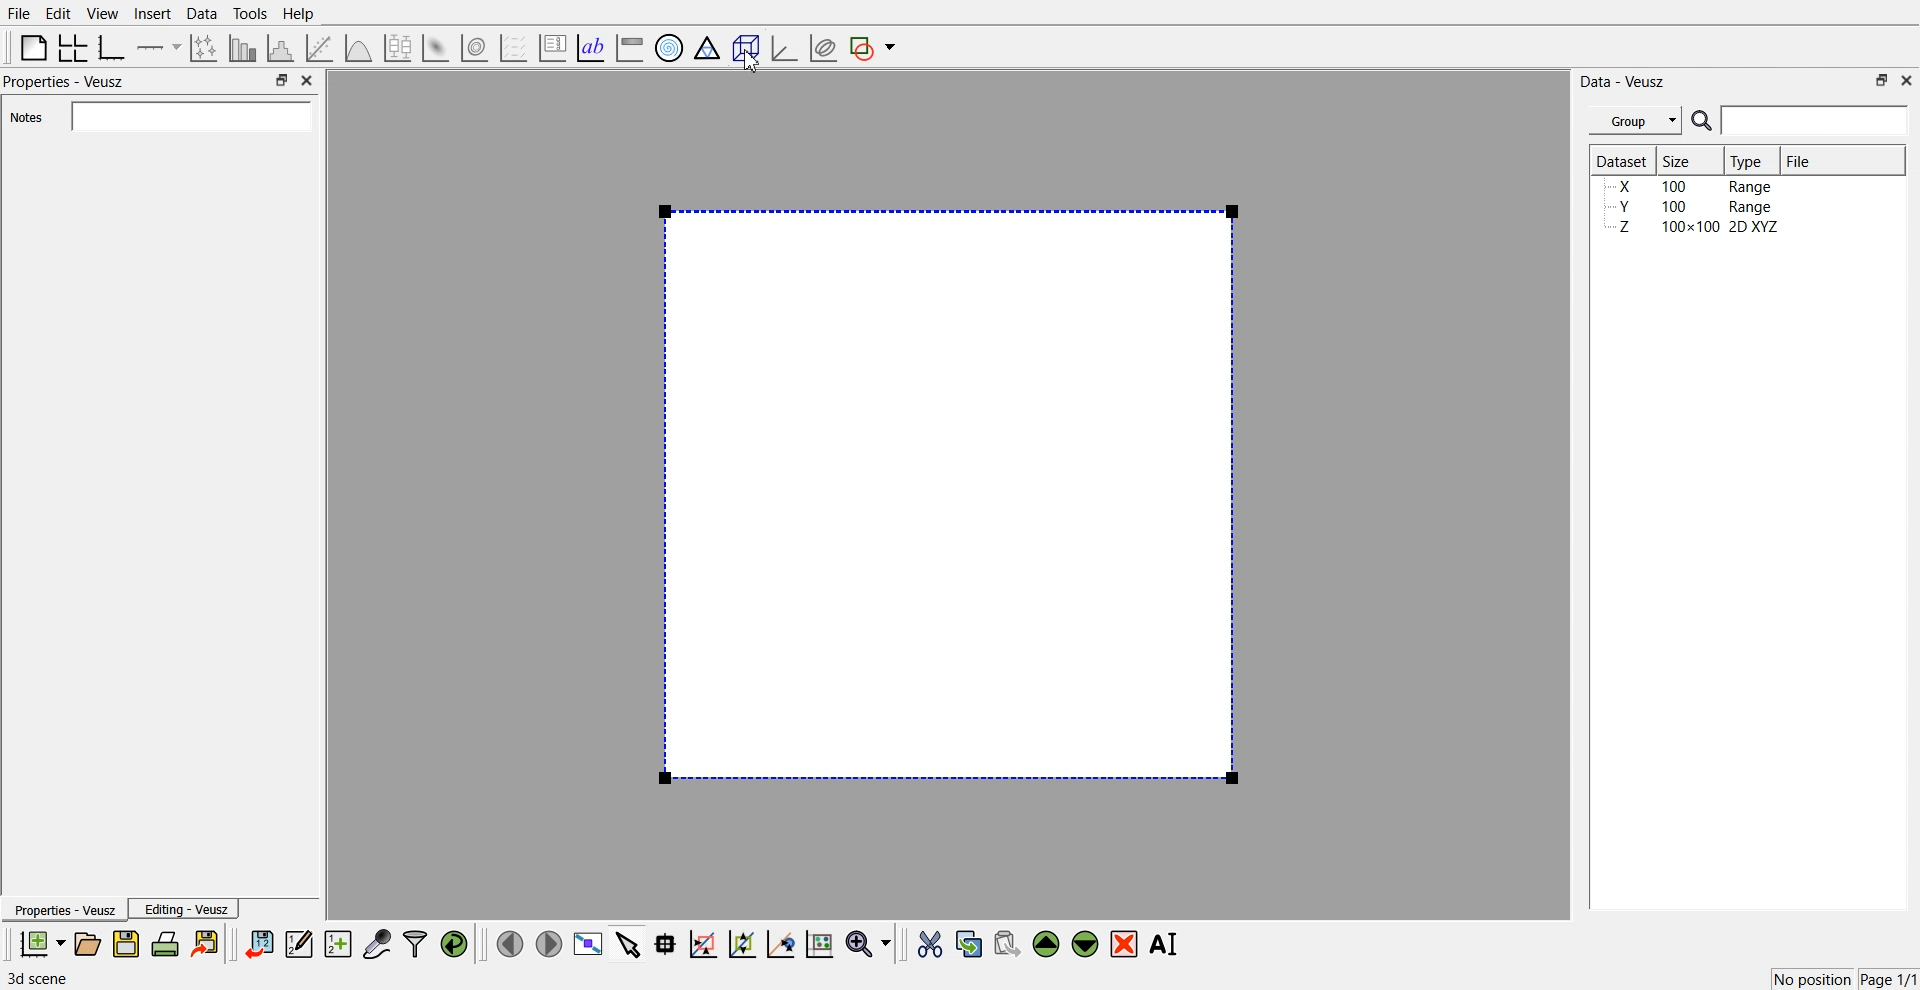  What do you see at coordinates (41, 943) in the screenshot?
I see `New document` at bounding box center [41, 943].